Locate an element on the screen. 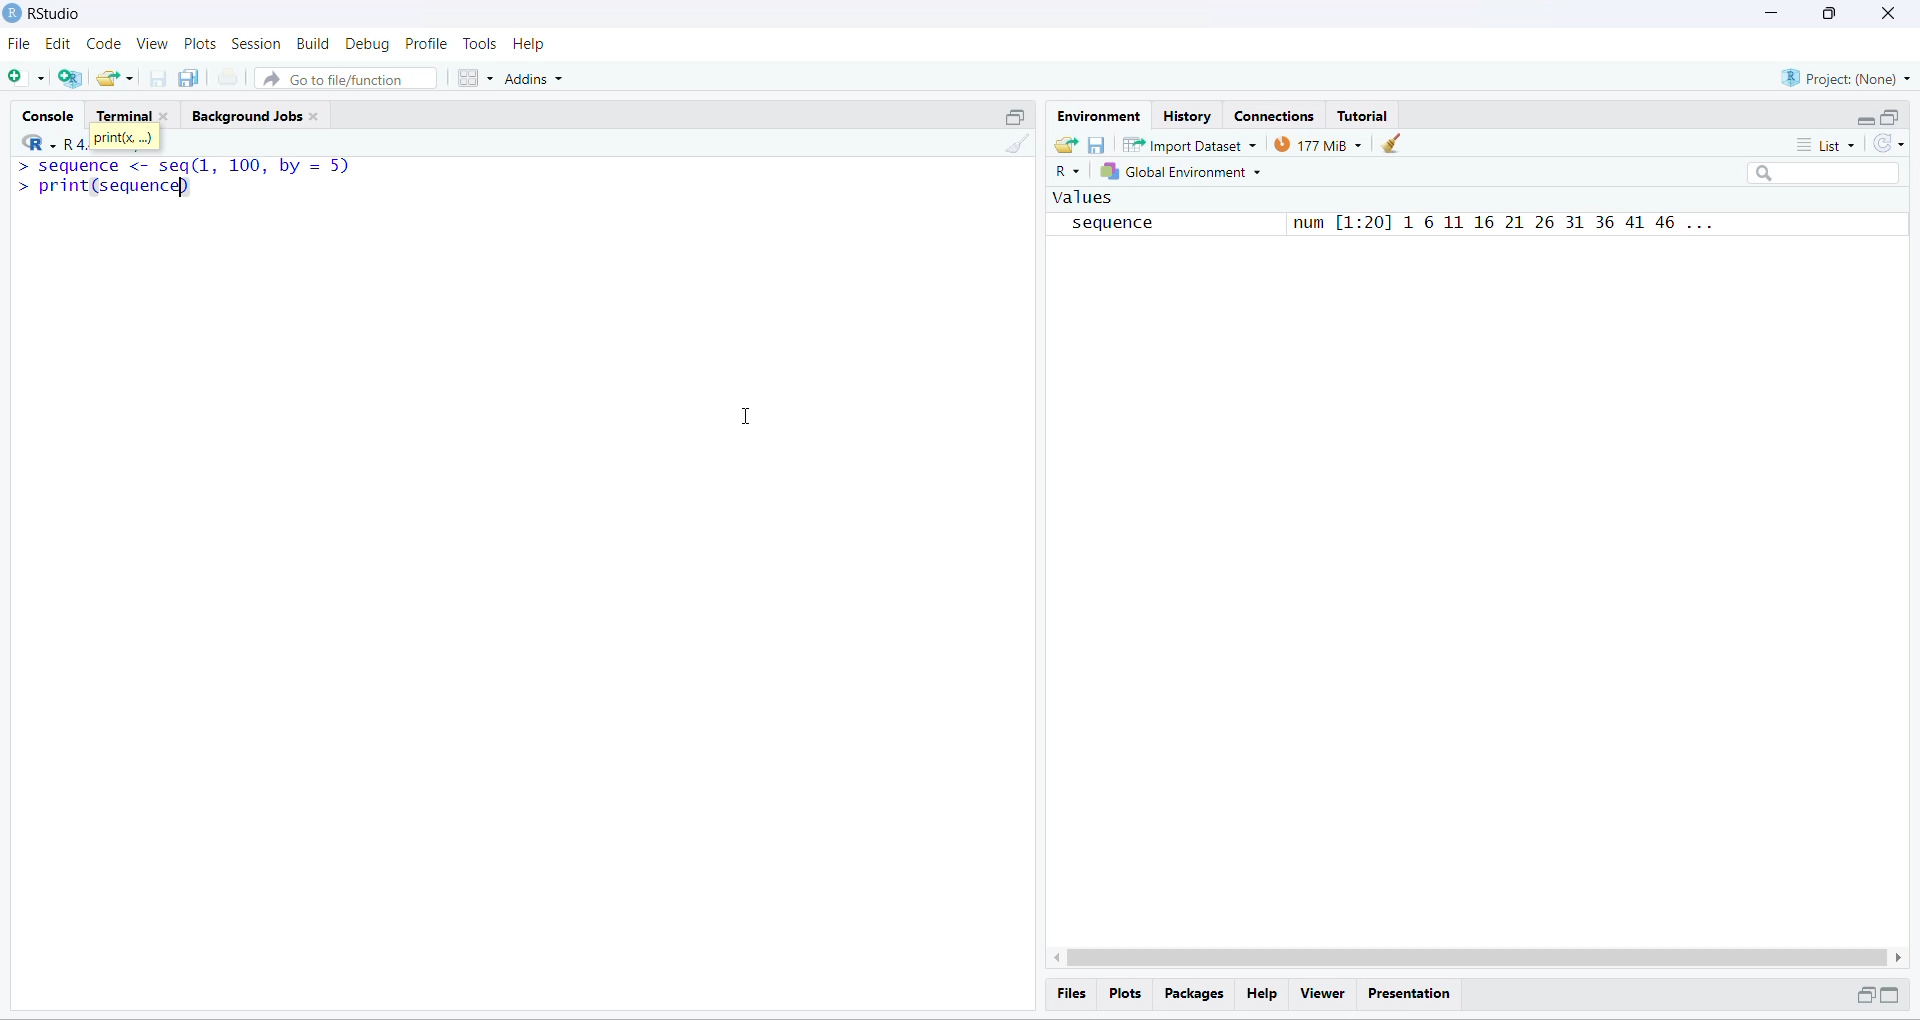  enviornment is located at coordinates (1101, 117).